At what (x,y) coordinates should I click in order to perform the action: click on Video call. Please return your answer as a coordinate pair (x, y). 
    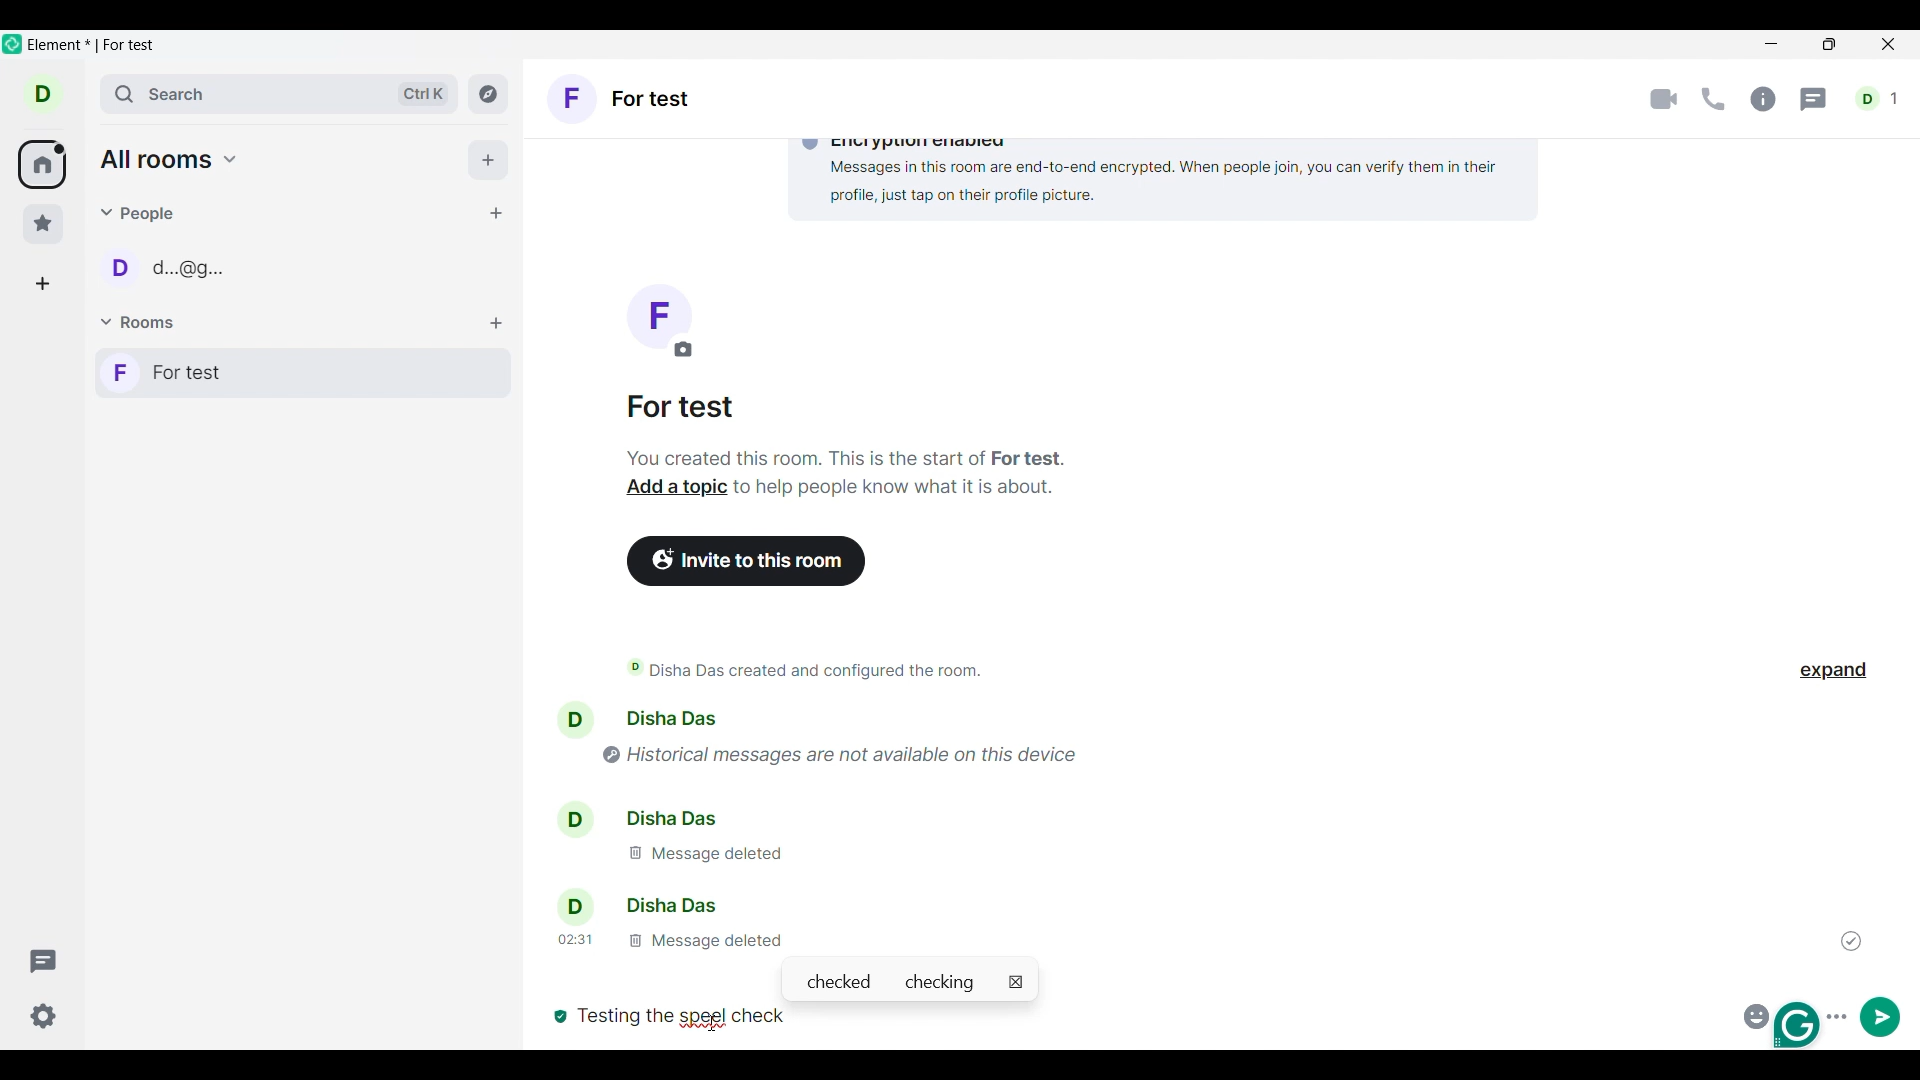
    Looking at the image, I should click on (1664, 100).